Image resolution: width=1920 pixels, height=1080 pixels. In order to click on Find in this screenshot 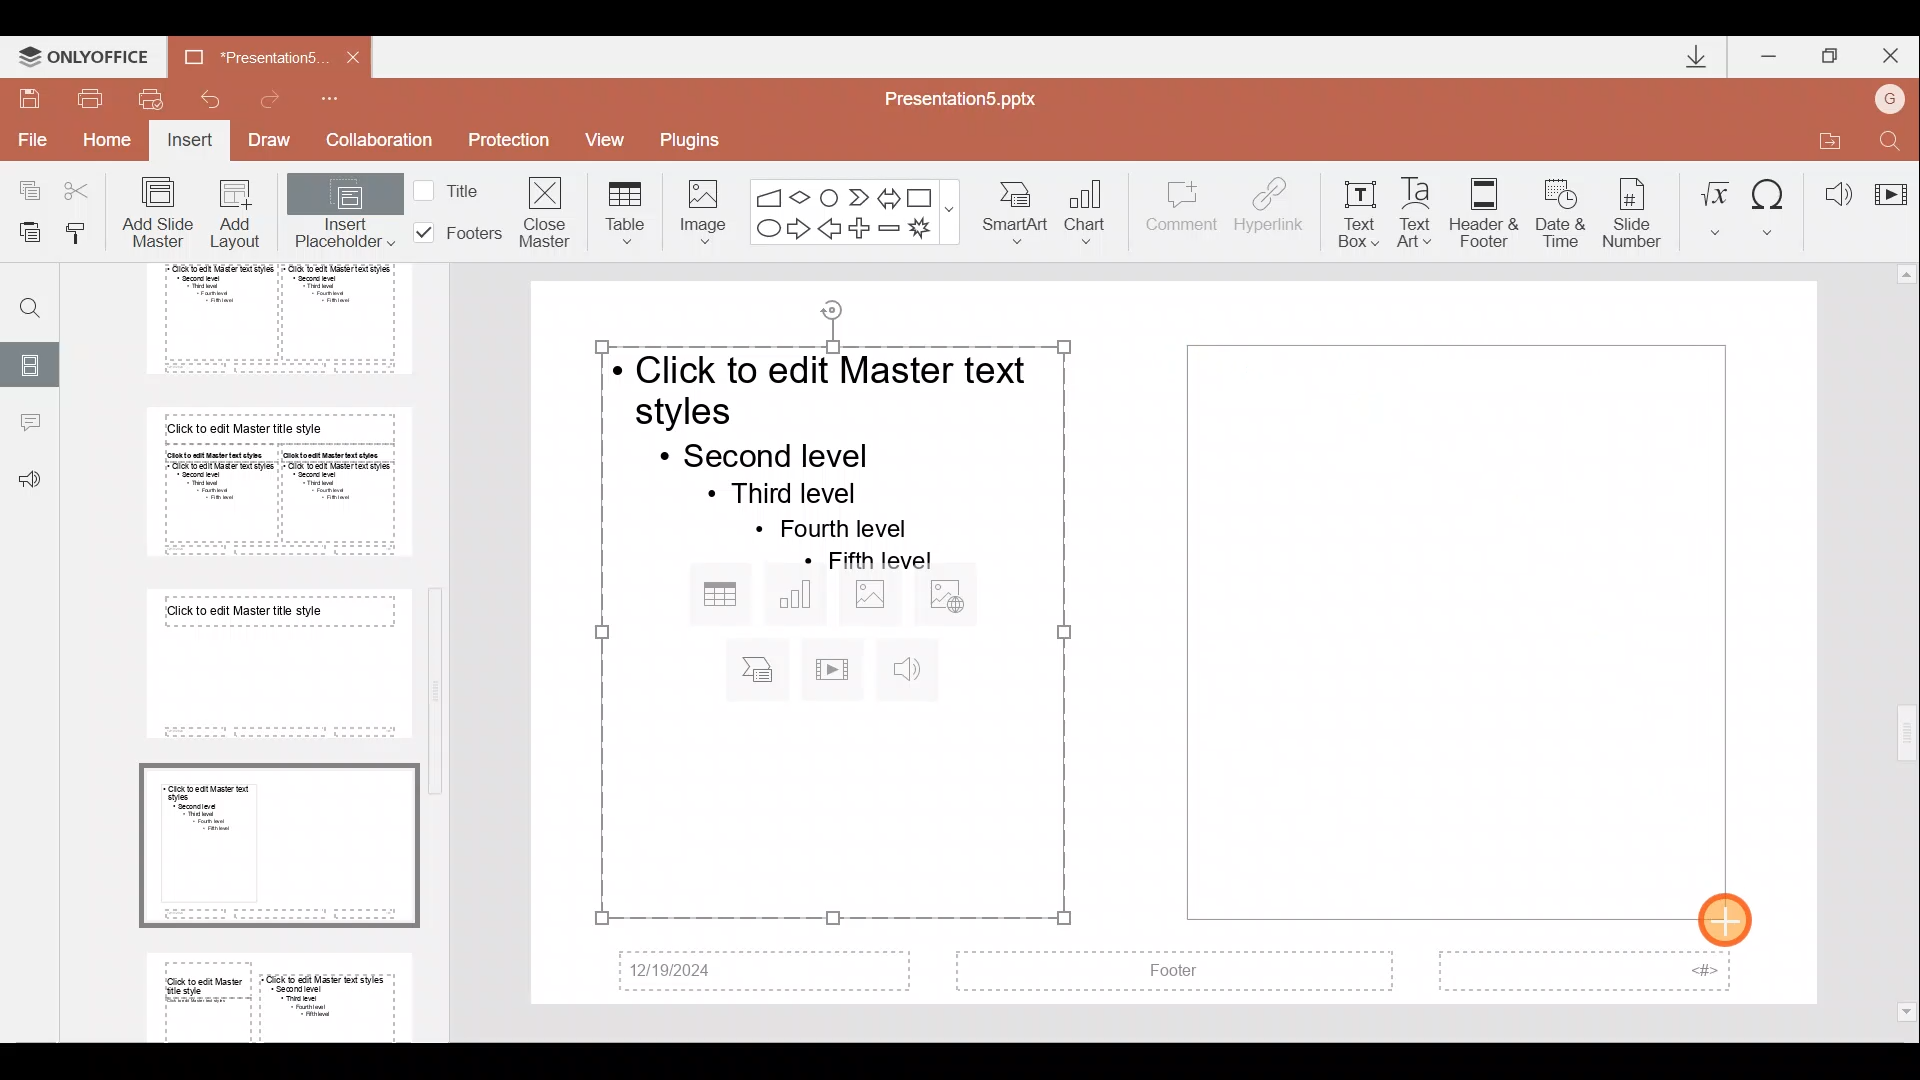, I will do `click(23, 300)`.